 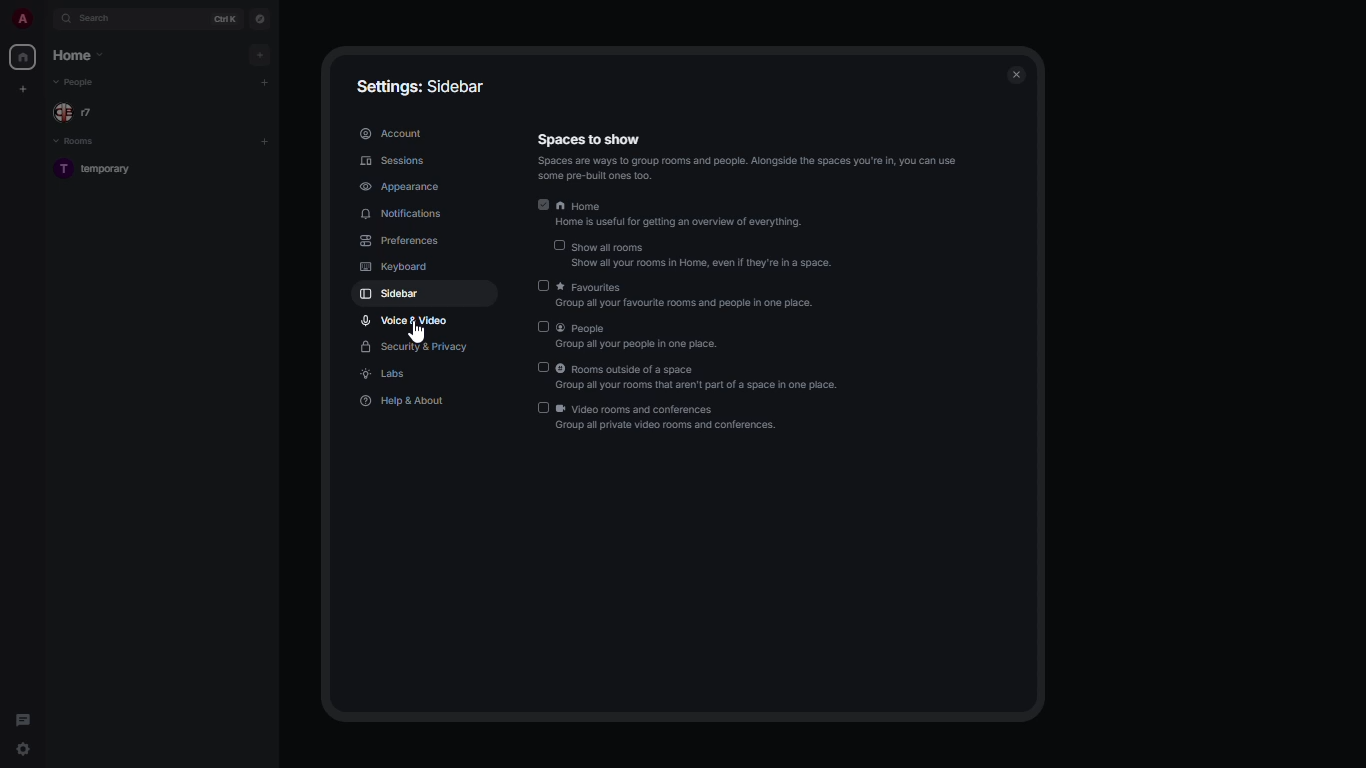 I want to click on security & privacy, so click(x=416, y=348).